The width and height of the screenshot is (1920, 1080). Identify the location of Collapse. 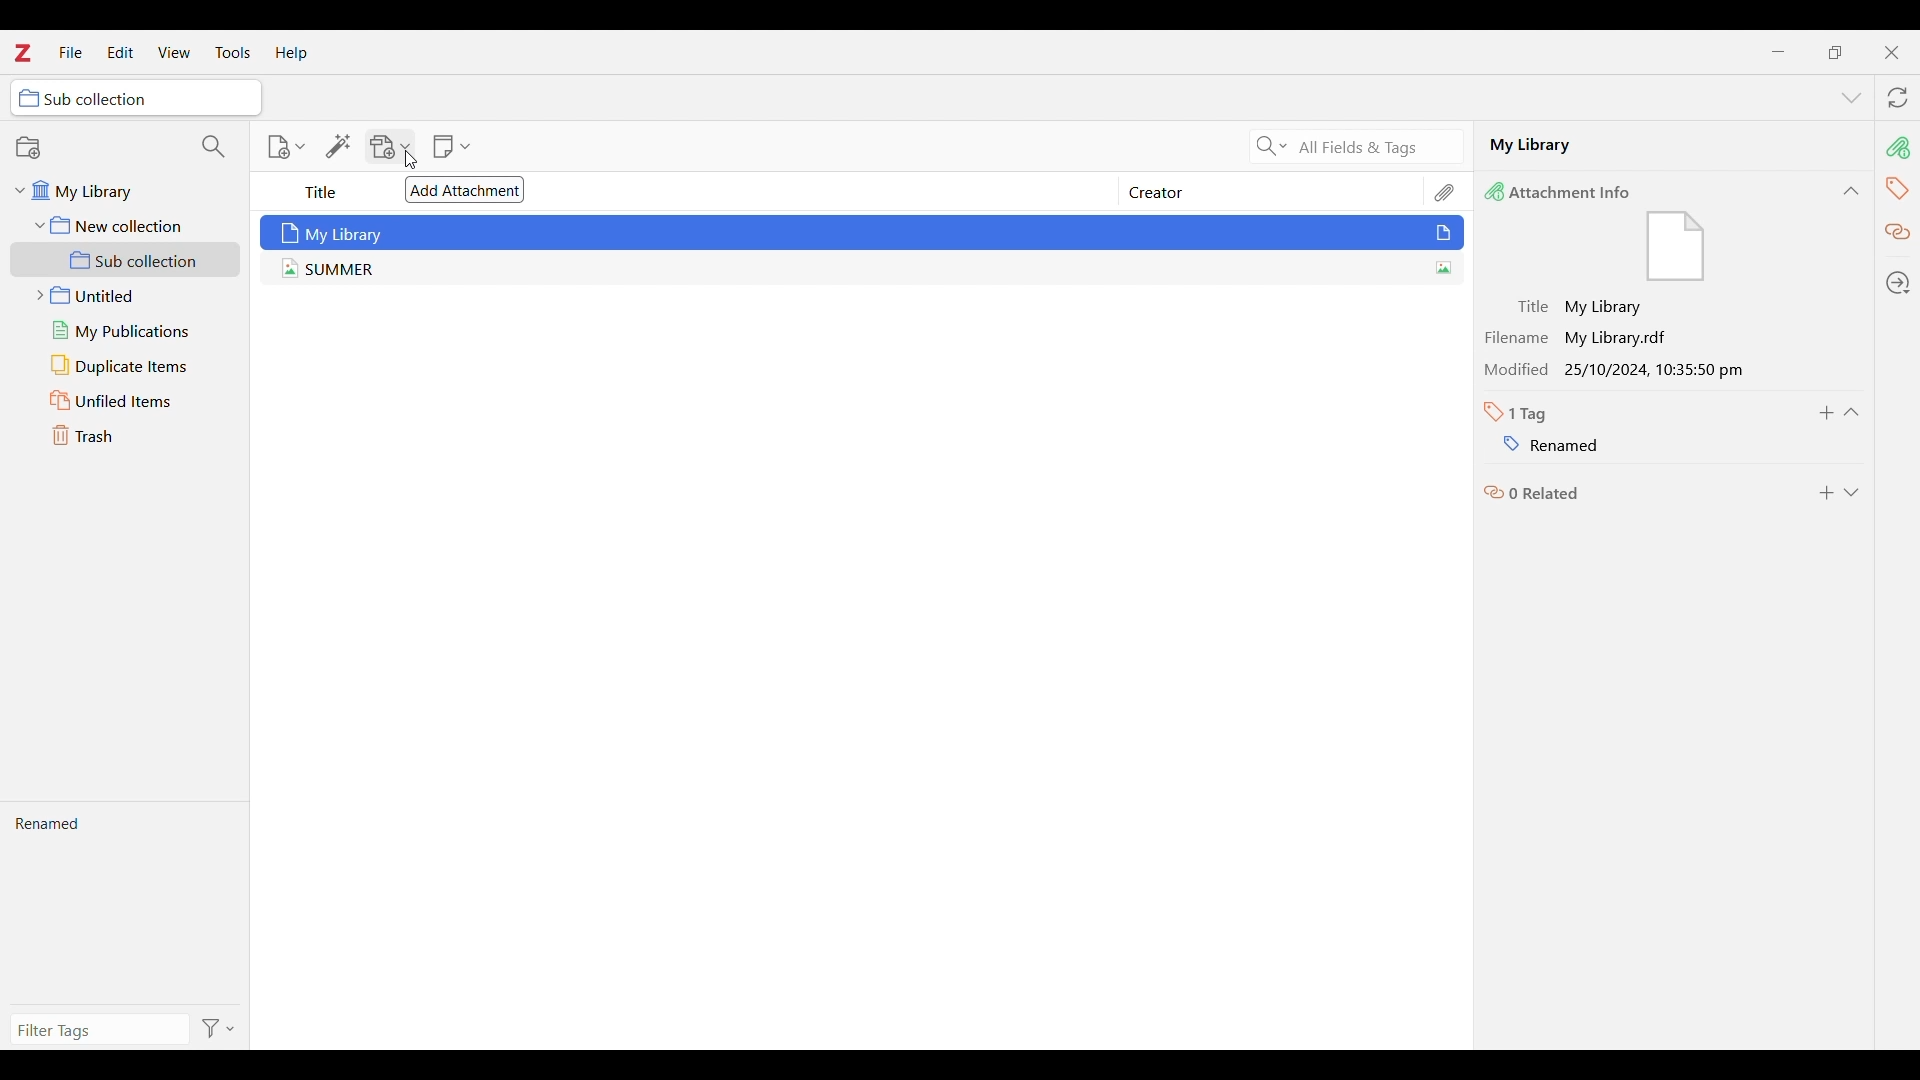
(1852, 412).